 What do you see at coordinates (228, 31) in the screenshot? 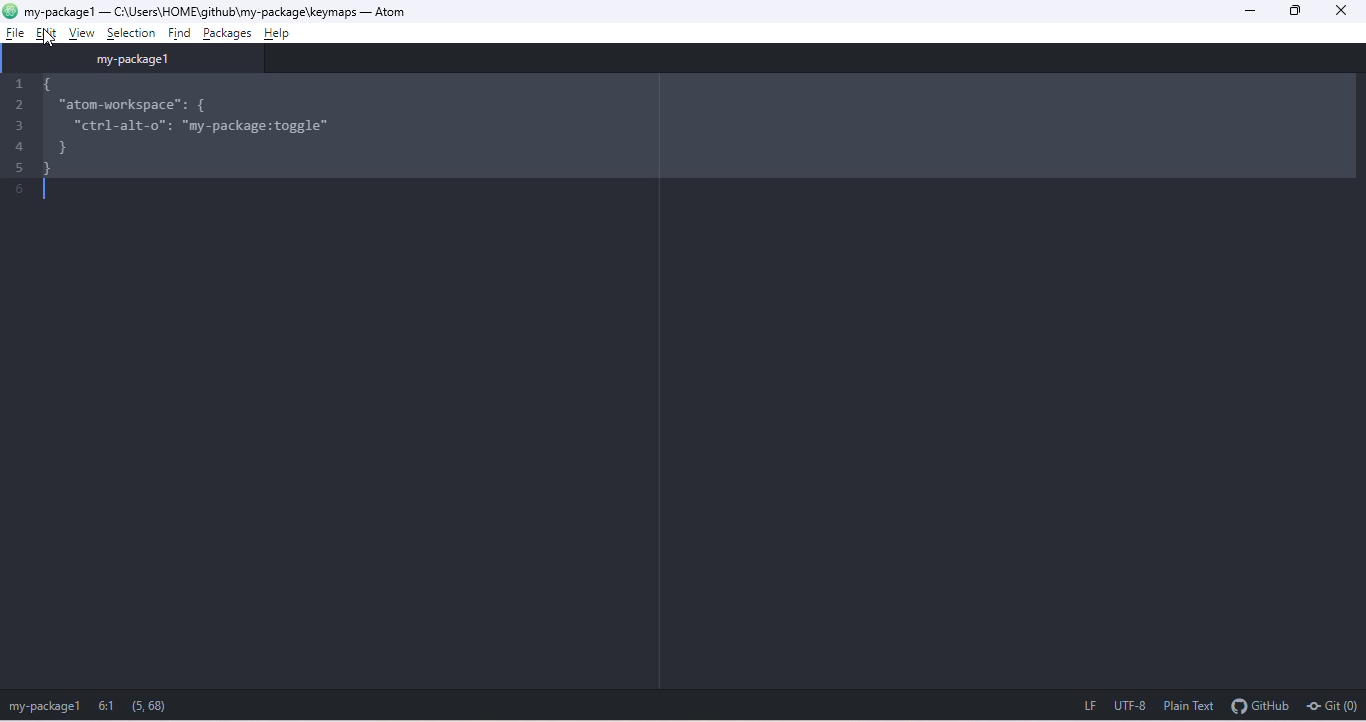
I see `packages` at bounding box center [228, 31].